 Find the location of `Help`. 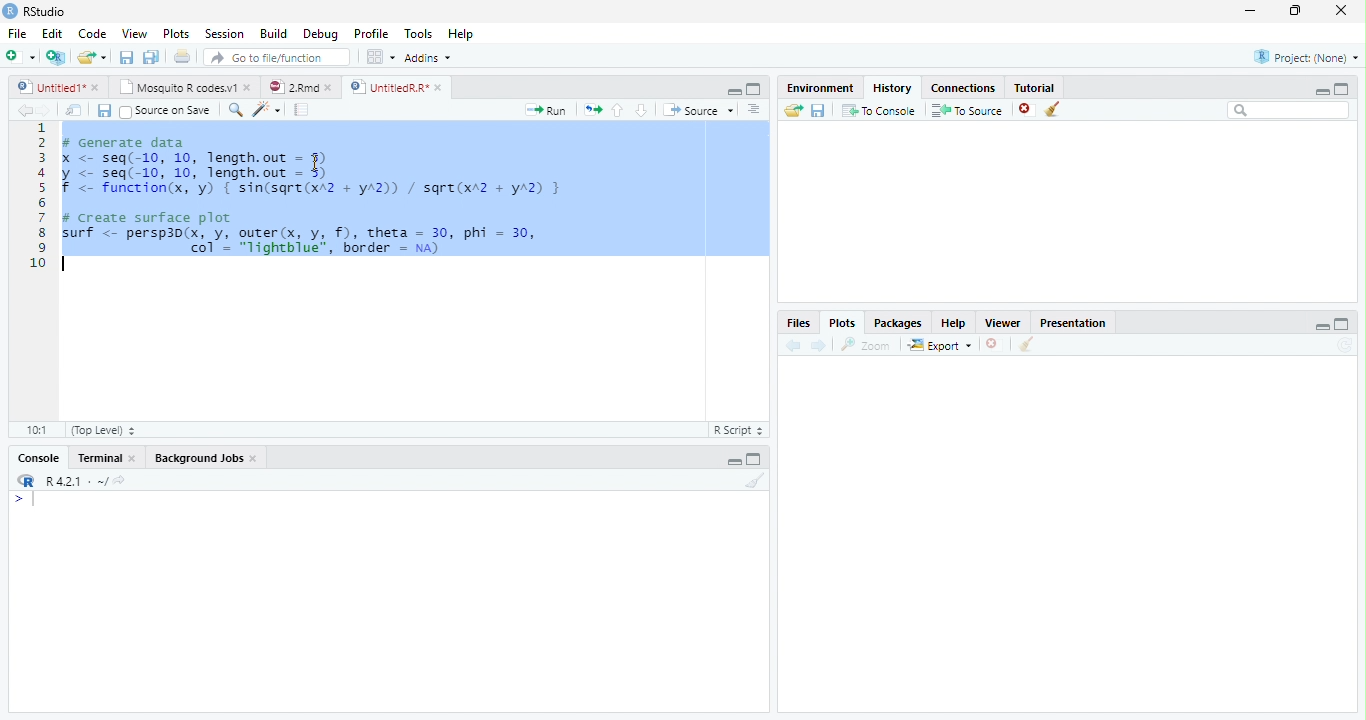

Help is located at coordinates (460, 33).